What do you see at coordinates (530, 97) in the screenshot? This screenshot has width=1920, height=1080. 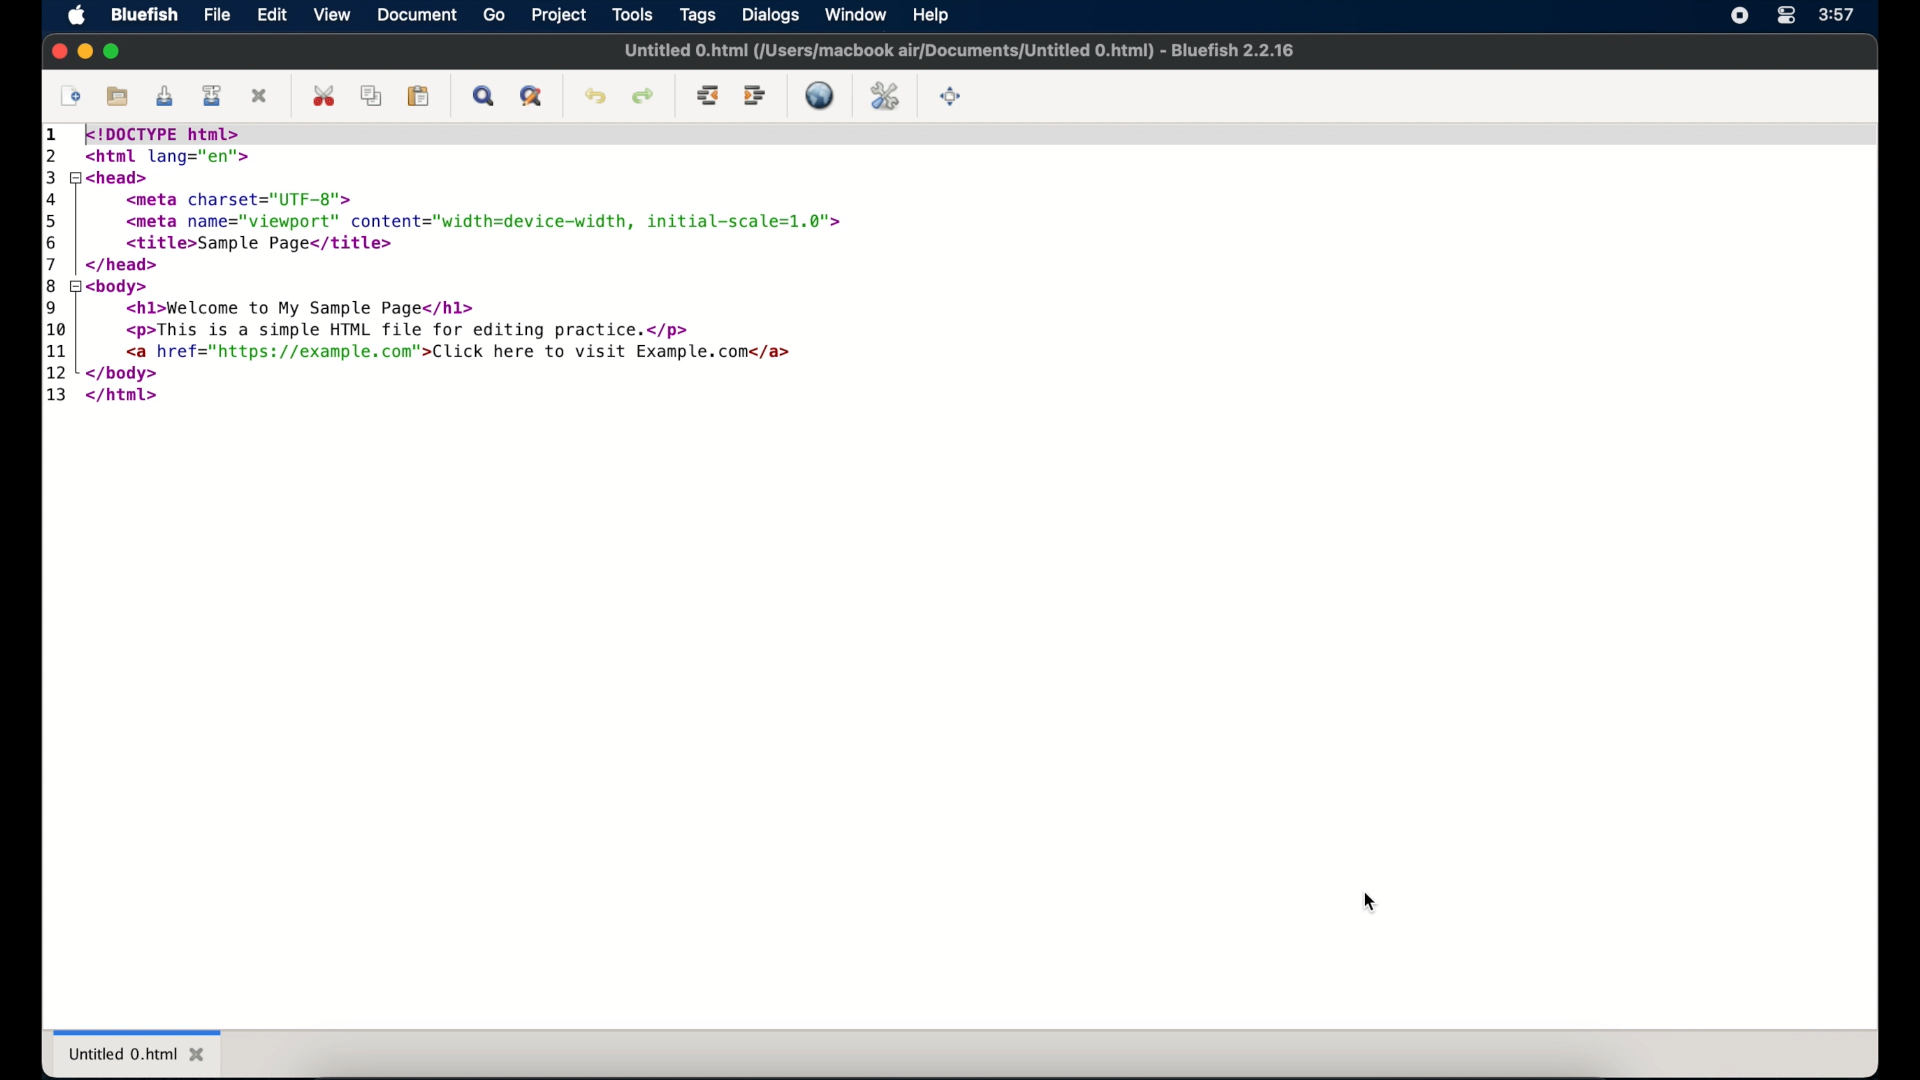 I see `advanced find and replace` at bounding box center [530, 97].